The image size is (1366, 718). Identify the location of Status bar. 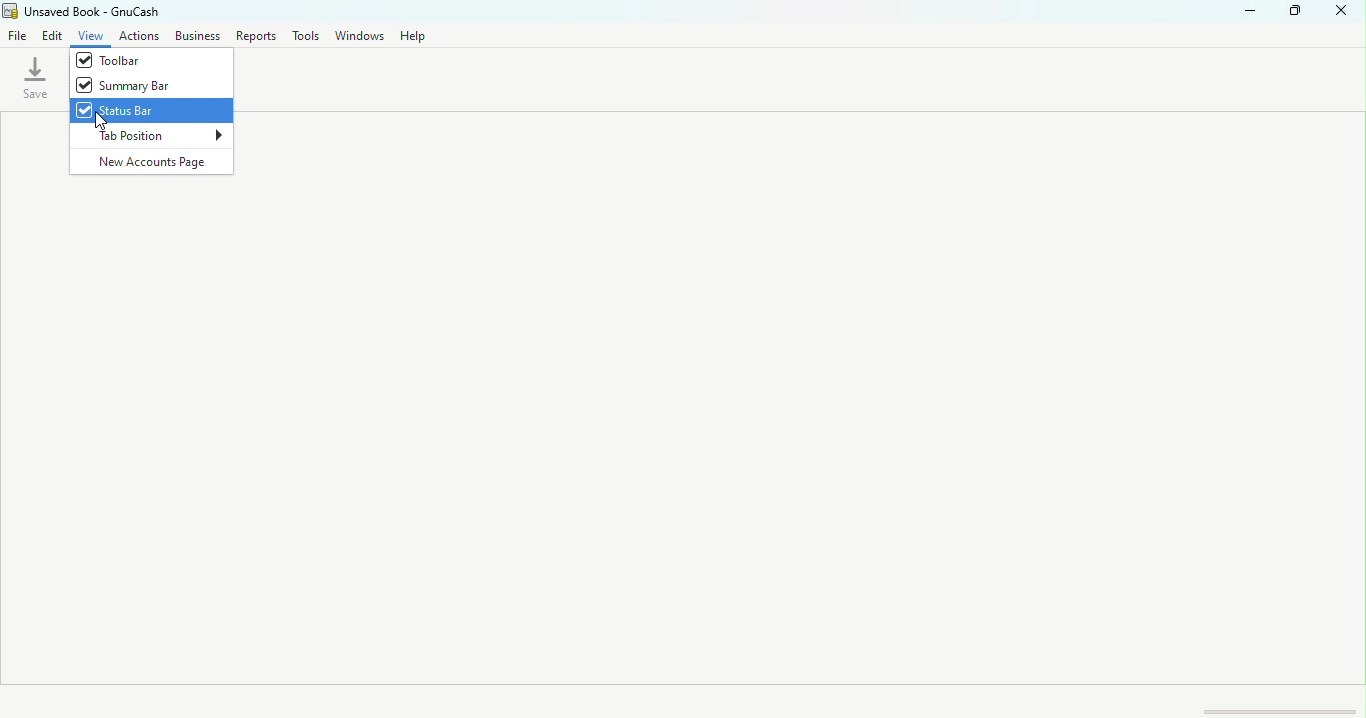
(150, 109).